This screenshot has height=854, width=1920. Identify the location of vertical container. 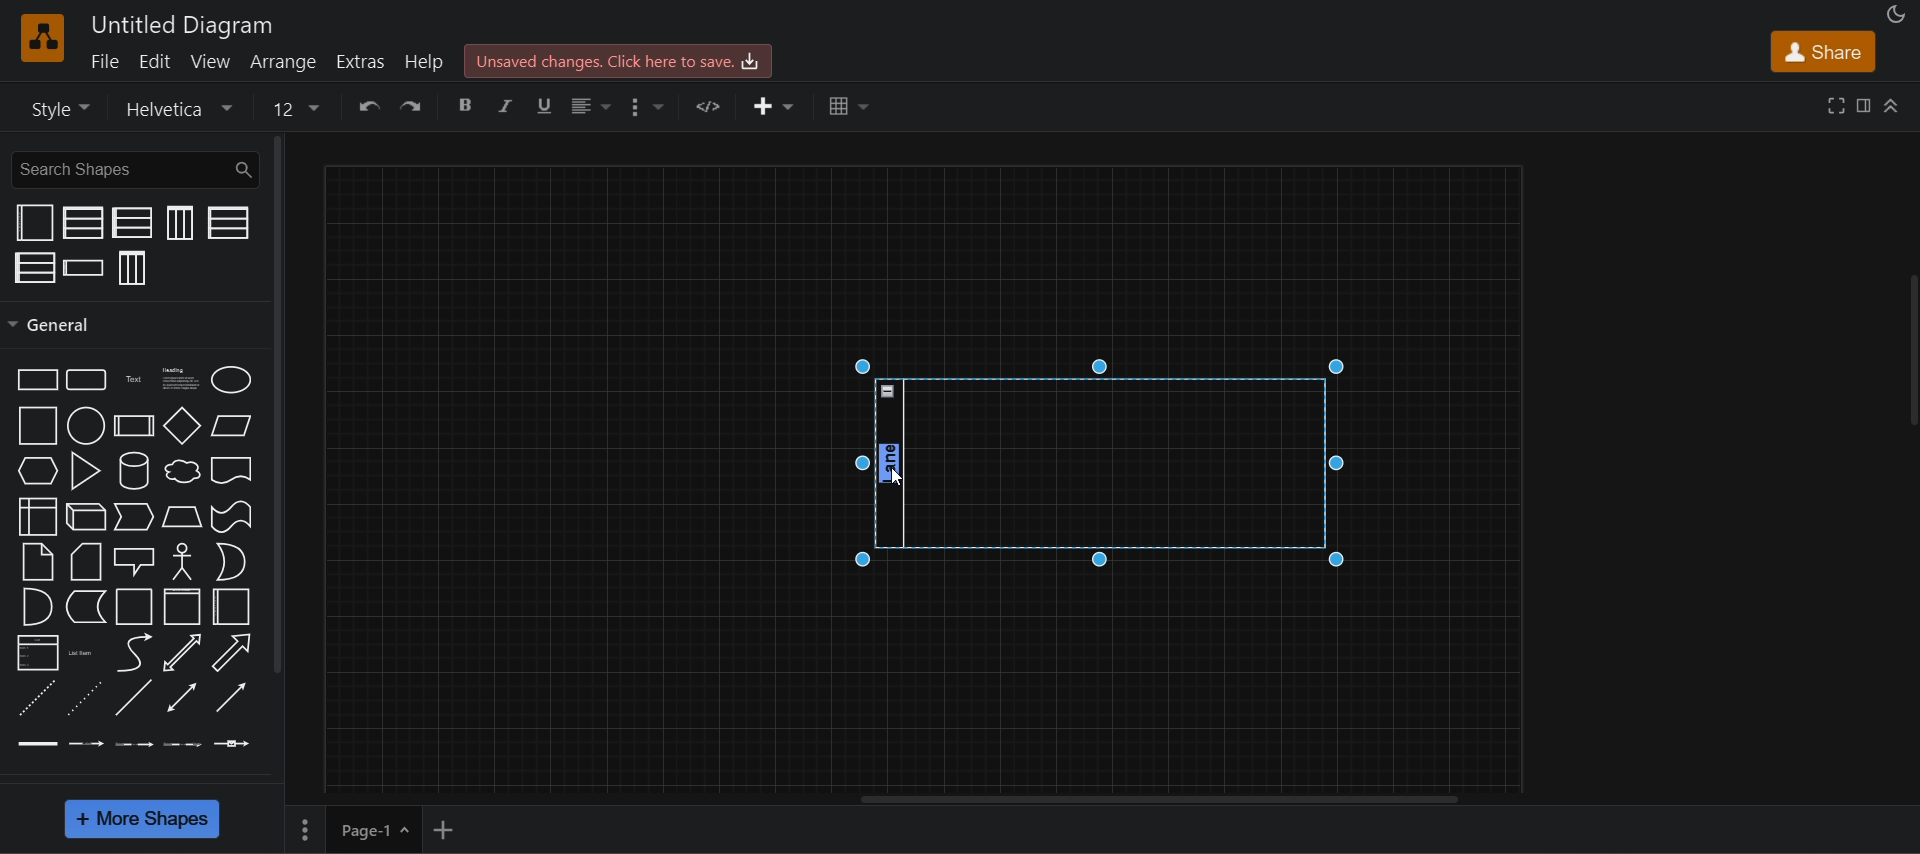
(182, 606).